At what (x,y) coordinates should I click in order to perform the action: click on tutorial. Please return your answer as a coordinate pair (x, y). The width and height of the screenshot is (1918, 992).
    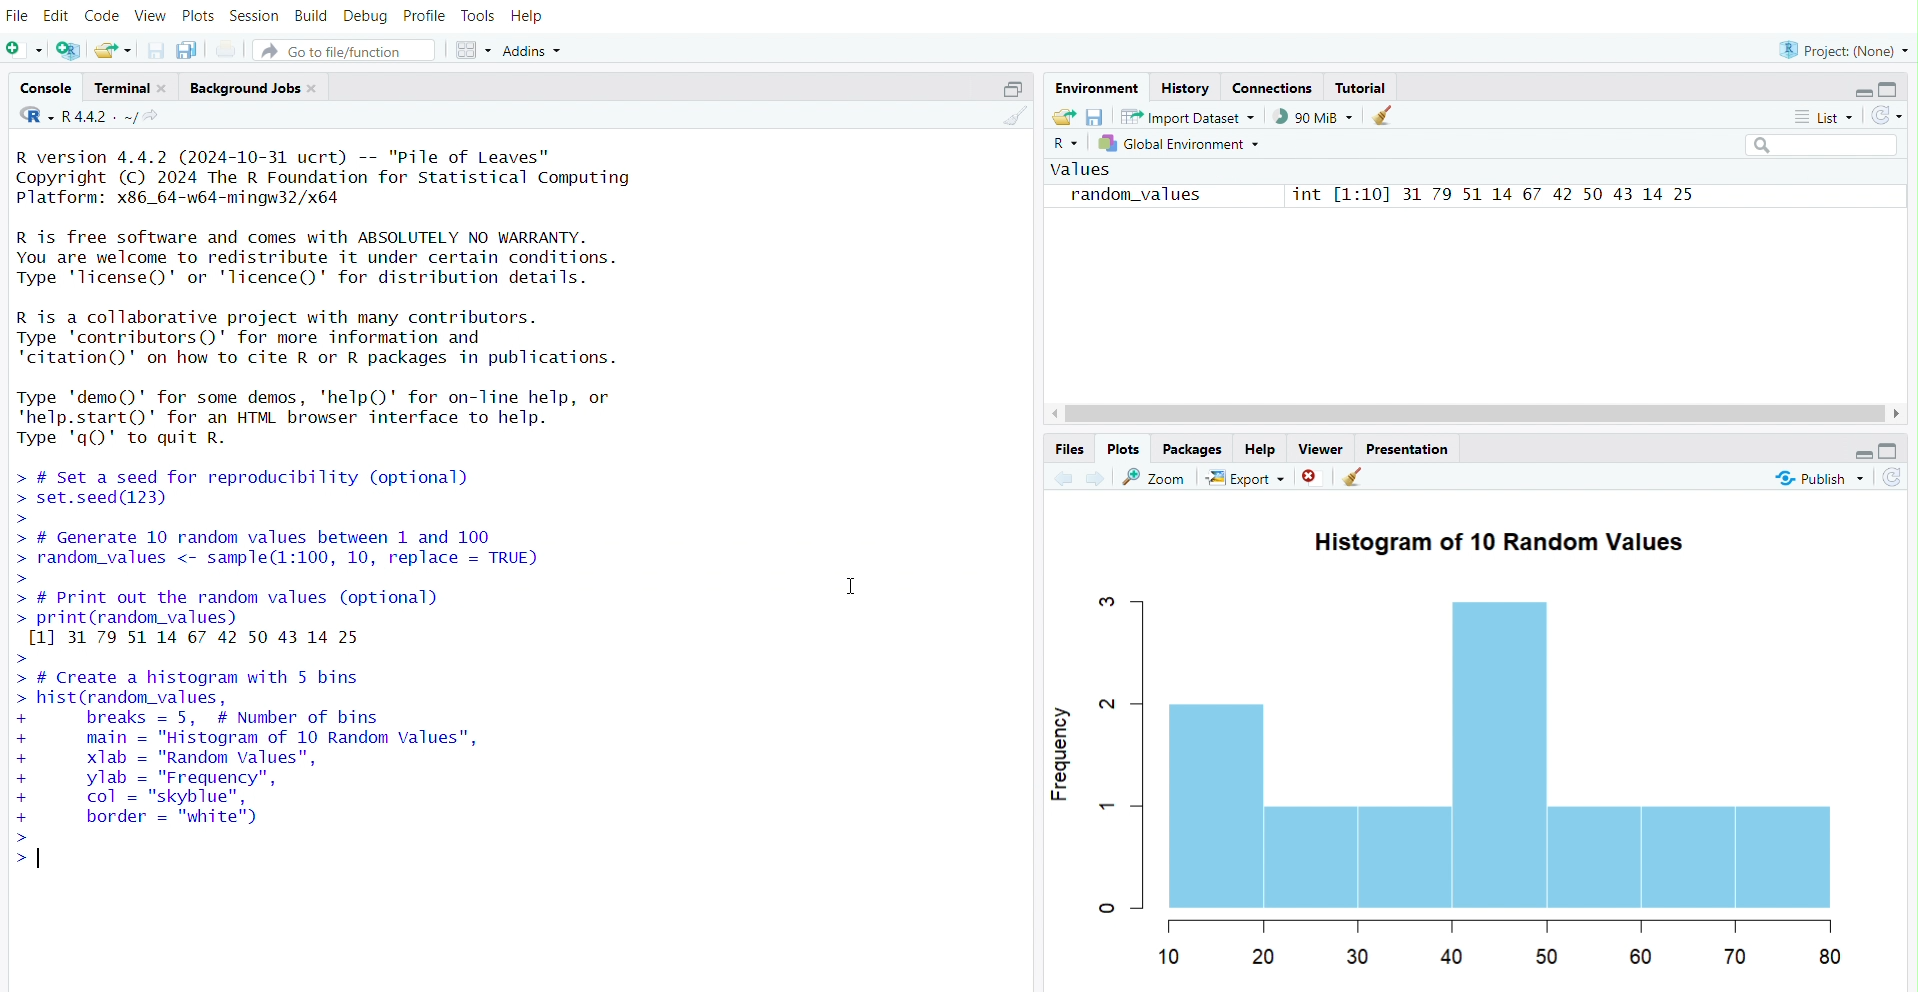
    Looking at the image, I should click on (1360, 86).